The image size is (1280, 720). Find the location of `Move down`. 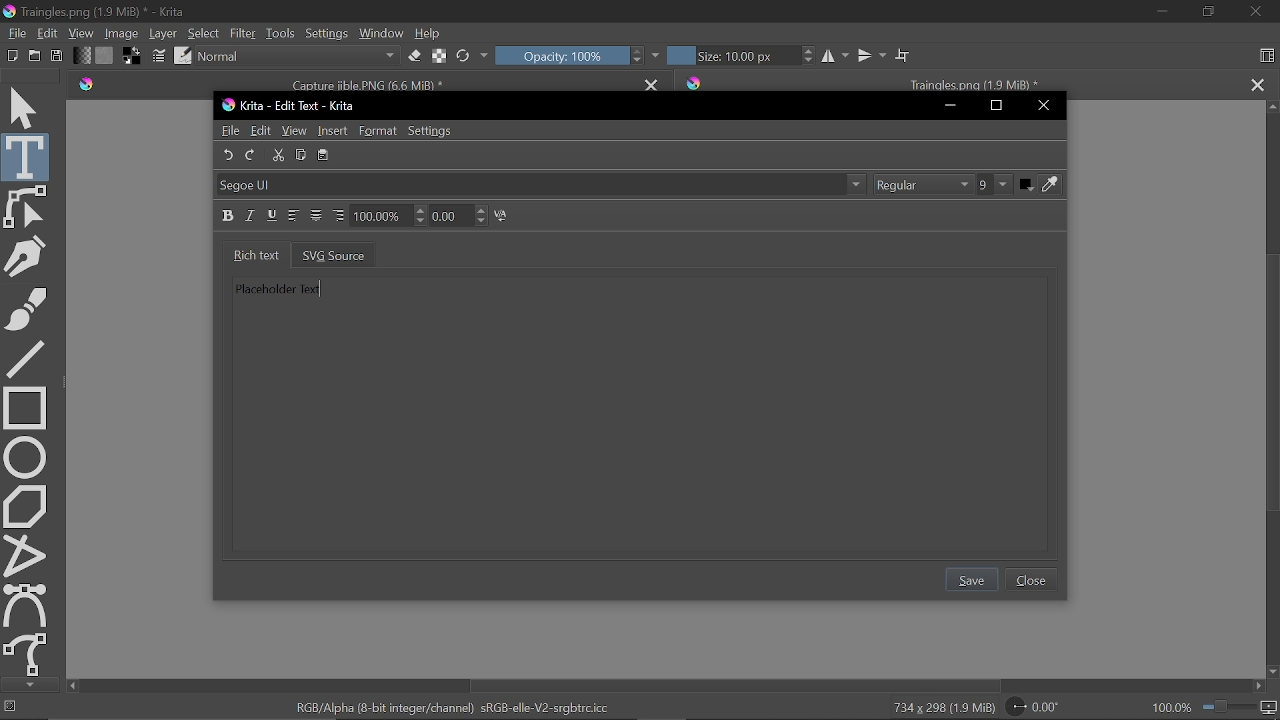

Move down is located at coordinates (1272, 671).